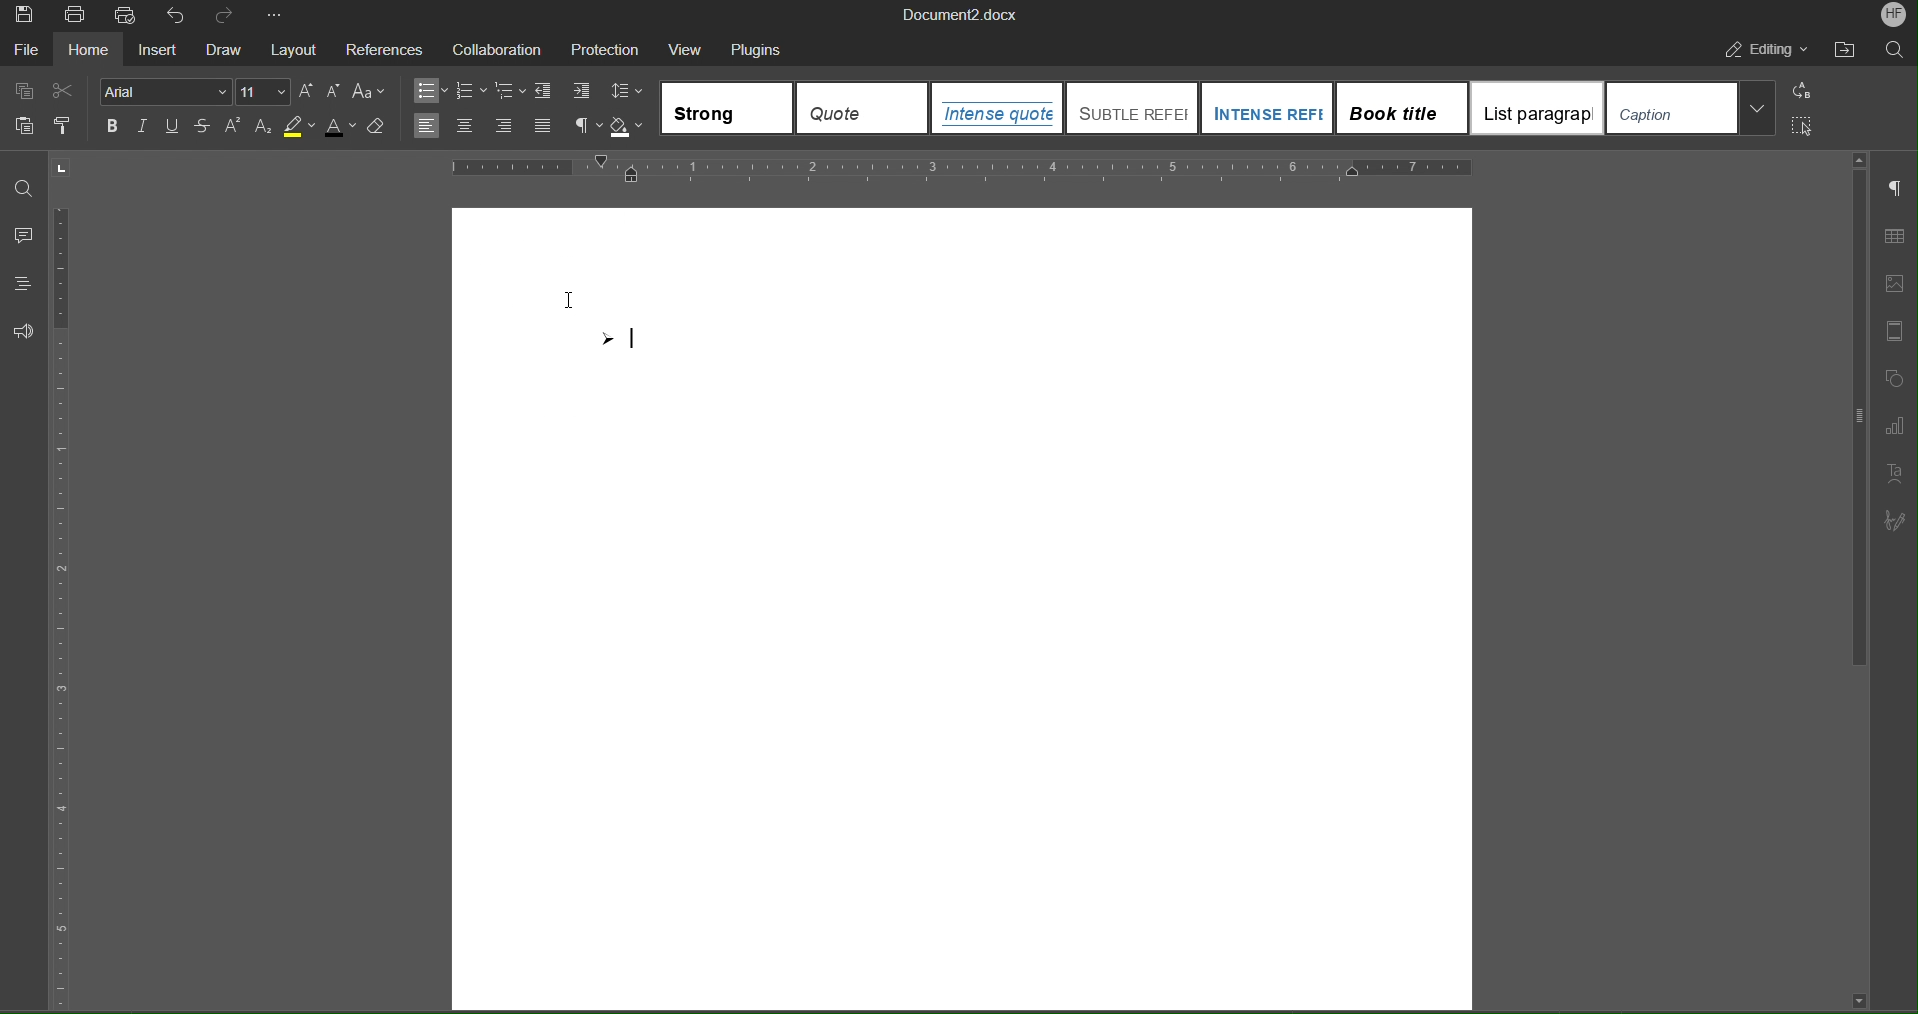 The height and width of the screenshot is (1014, 1918). I want to click on Font Size, so click(262, 91).